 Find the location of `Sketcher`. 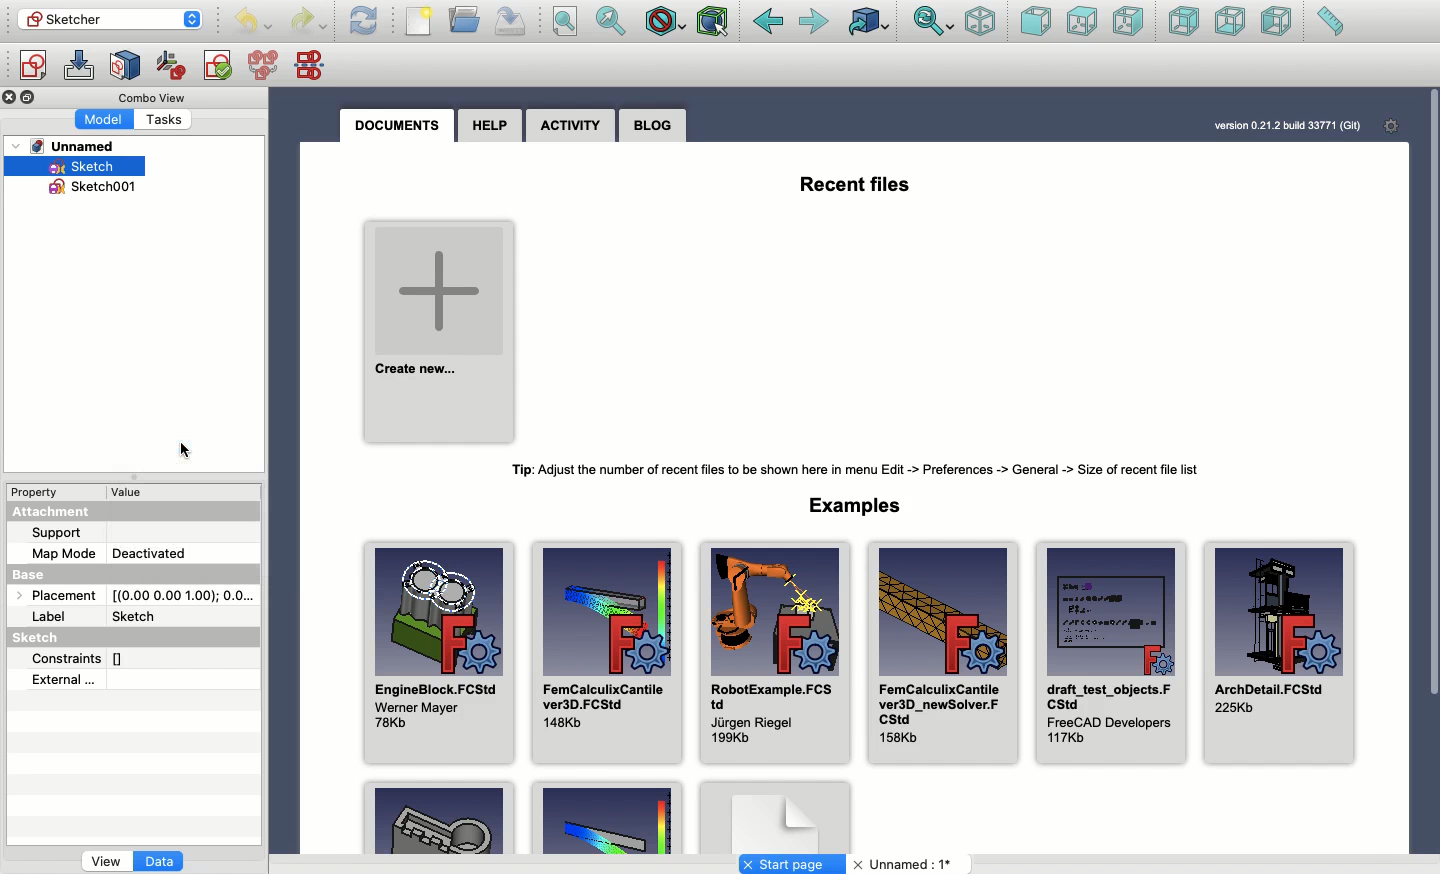

Sketcher is located at coordinates (97, 18).